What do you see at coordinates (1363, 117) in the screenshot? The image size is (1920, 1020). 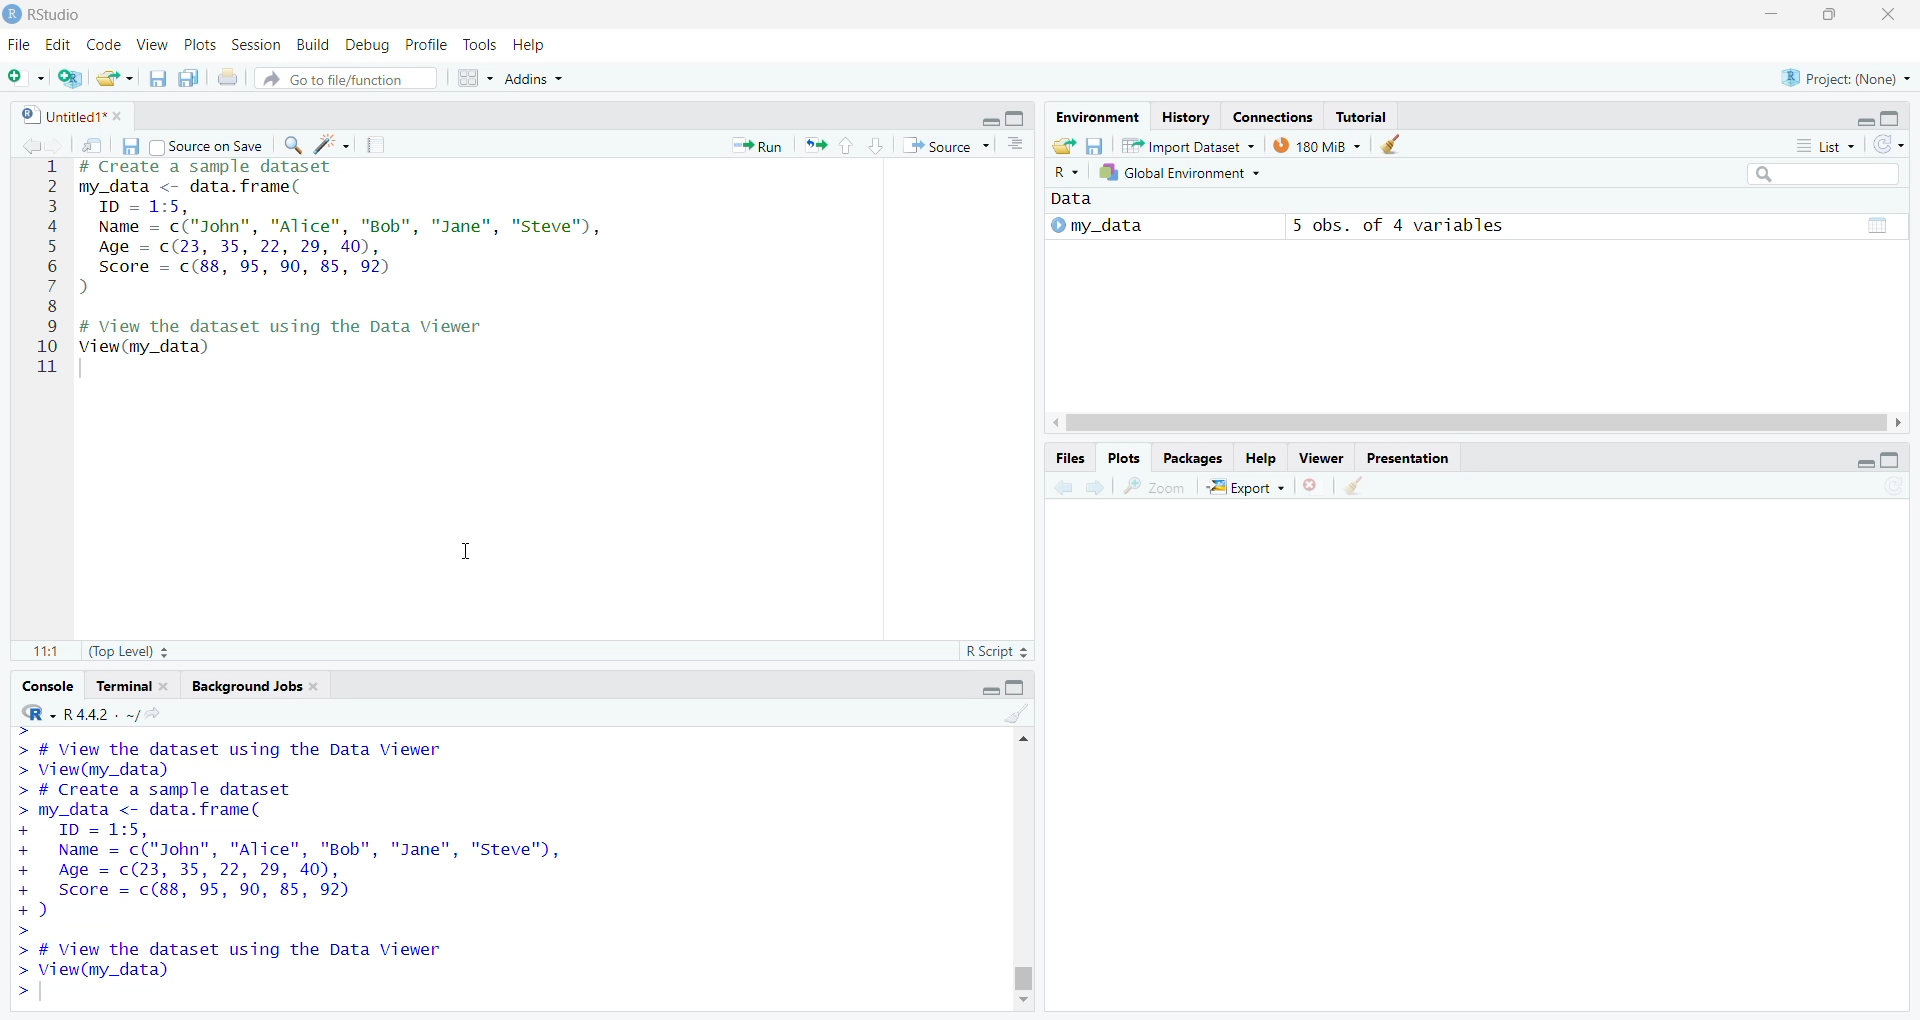 I see `Tutorial` at bounding box center [1363, 117].